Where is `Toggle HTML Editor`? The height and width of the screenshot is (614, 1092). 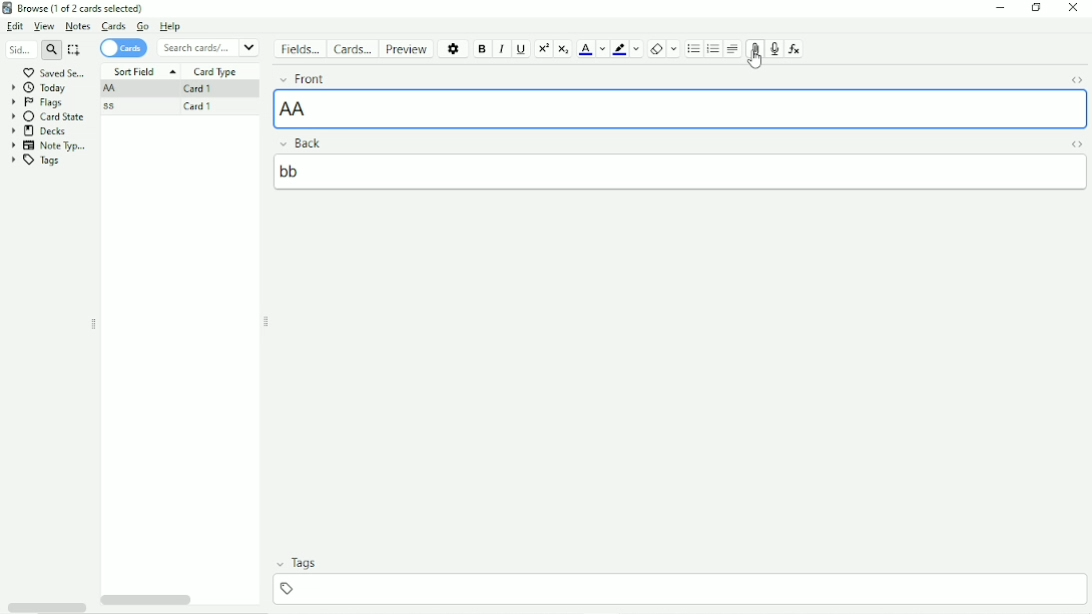
Toggle HTML Editor is located at coordinates (1080, 80).